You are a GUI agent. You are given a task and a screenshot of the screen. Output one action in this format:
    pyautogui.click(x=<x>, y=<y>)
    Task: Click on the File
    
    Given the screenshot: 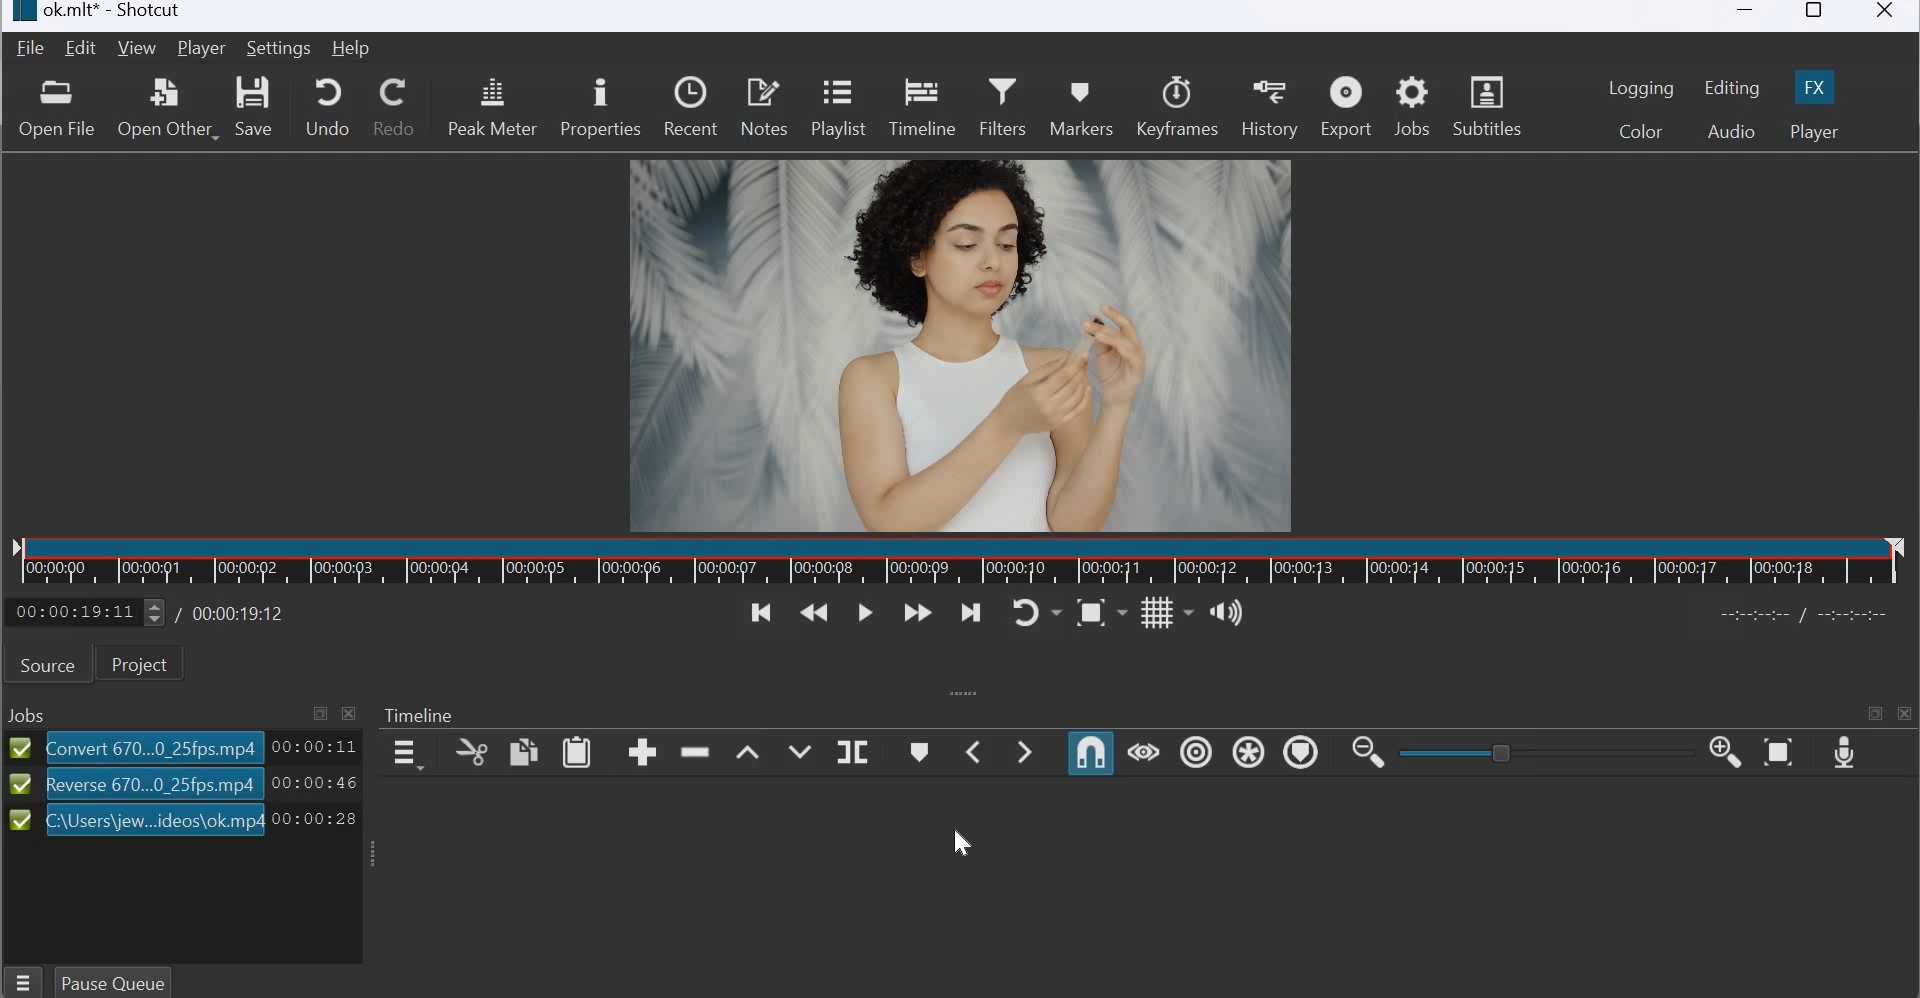 What is the action you would take?
    pyautogui.click(x=32, y=48)
    